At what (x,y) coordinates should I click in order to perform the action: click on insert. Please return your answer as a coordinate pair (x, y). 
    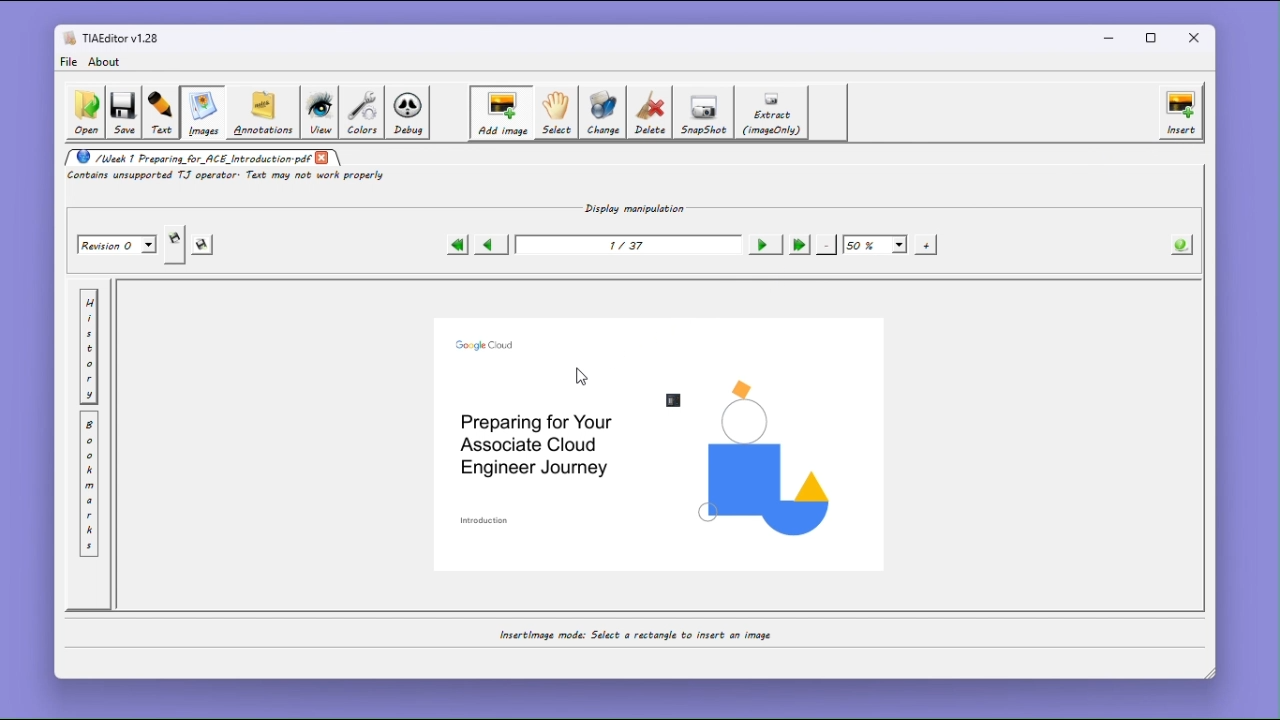
    Looking at the image, I should click on (1181, 112).